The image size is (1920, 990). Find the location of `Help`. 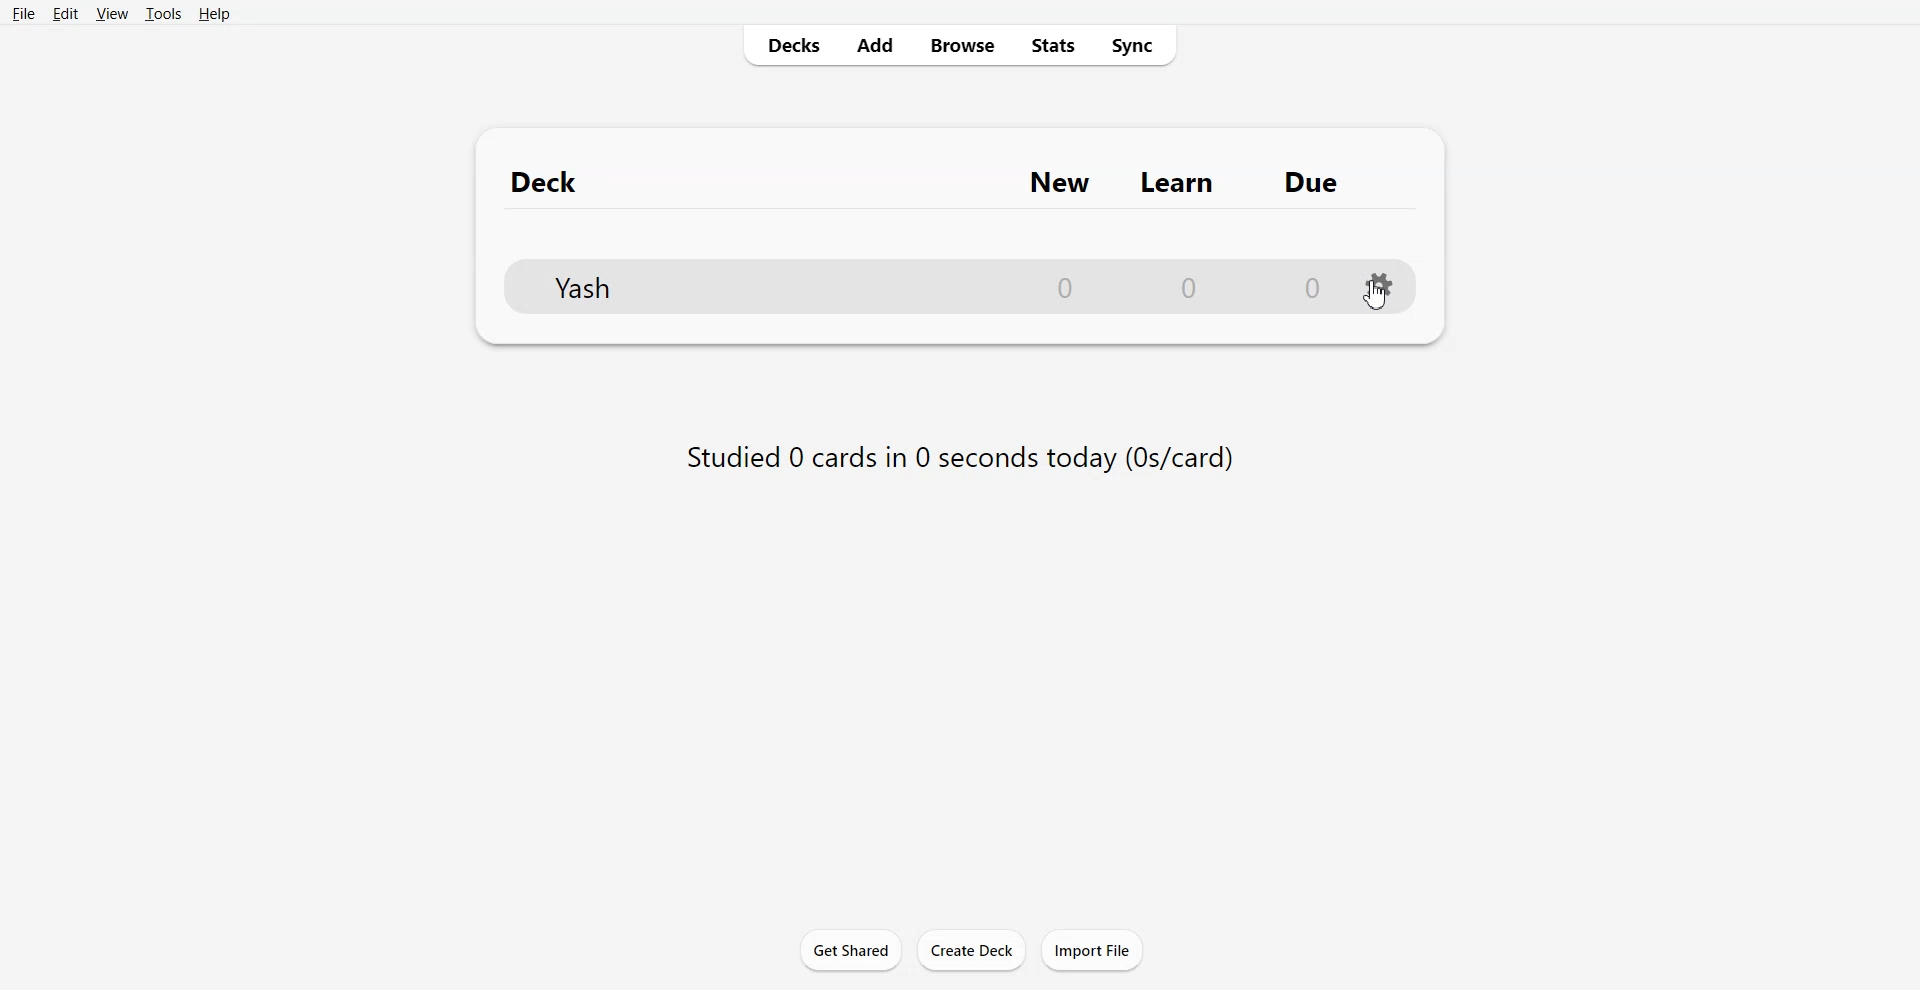

Help is located at coordinates (214, 14).